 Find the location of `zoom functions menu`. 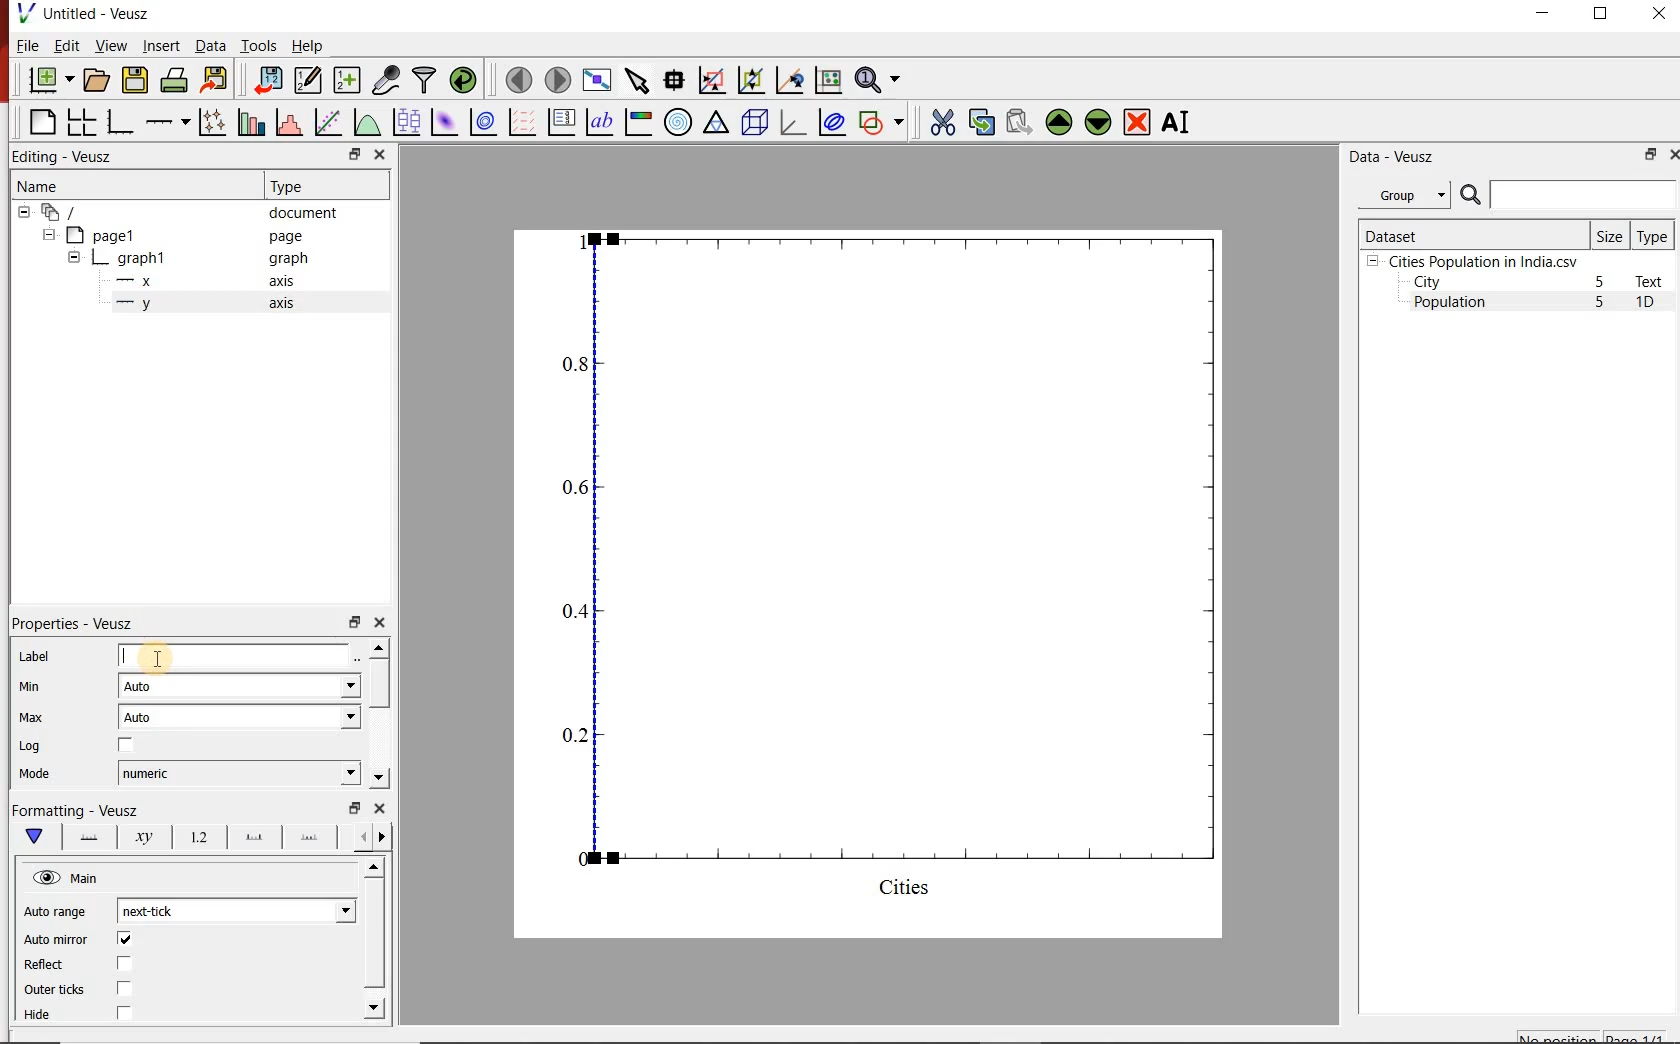

zoom functions menu is located at coordinates (881, 80).